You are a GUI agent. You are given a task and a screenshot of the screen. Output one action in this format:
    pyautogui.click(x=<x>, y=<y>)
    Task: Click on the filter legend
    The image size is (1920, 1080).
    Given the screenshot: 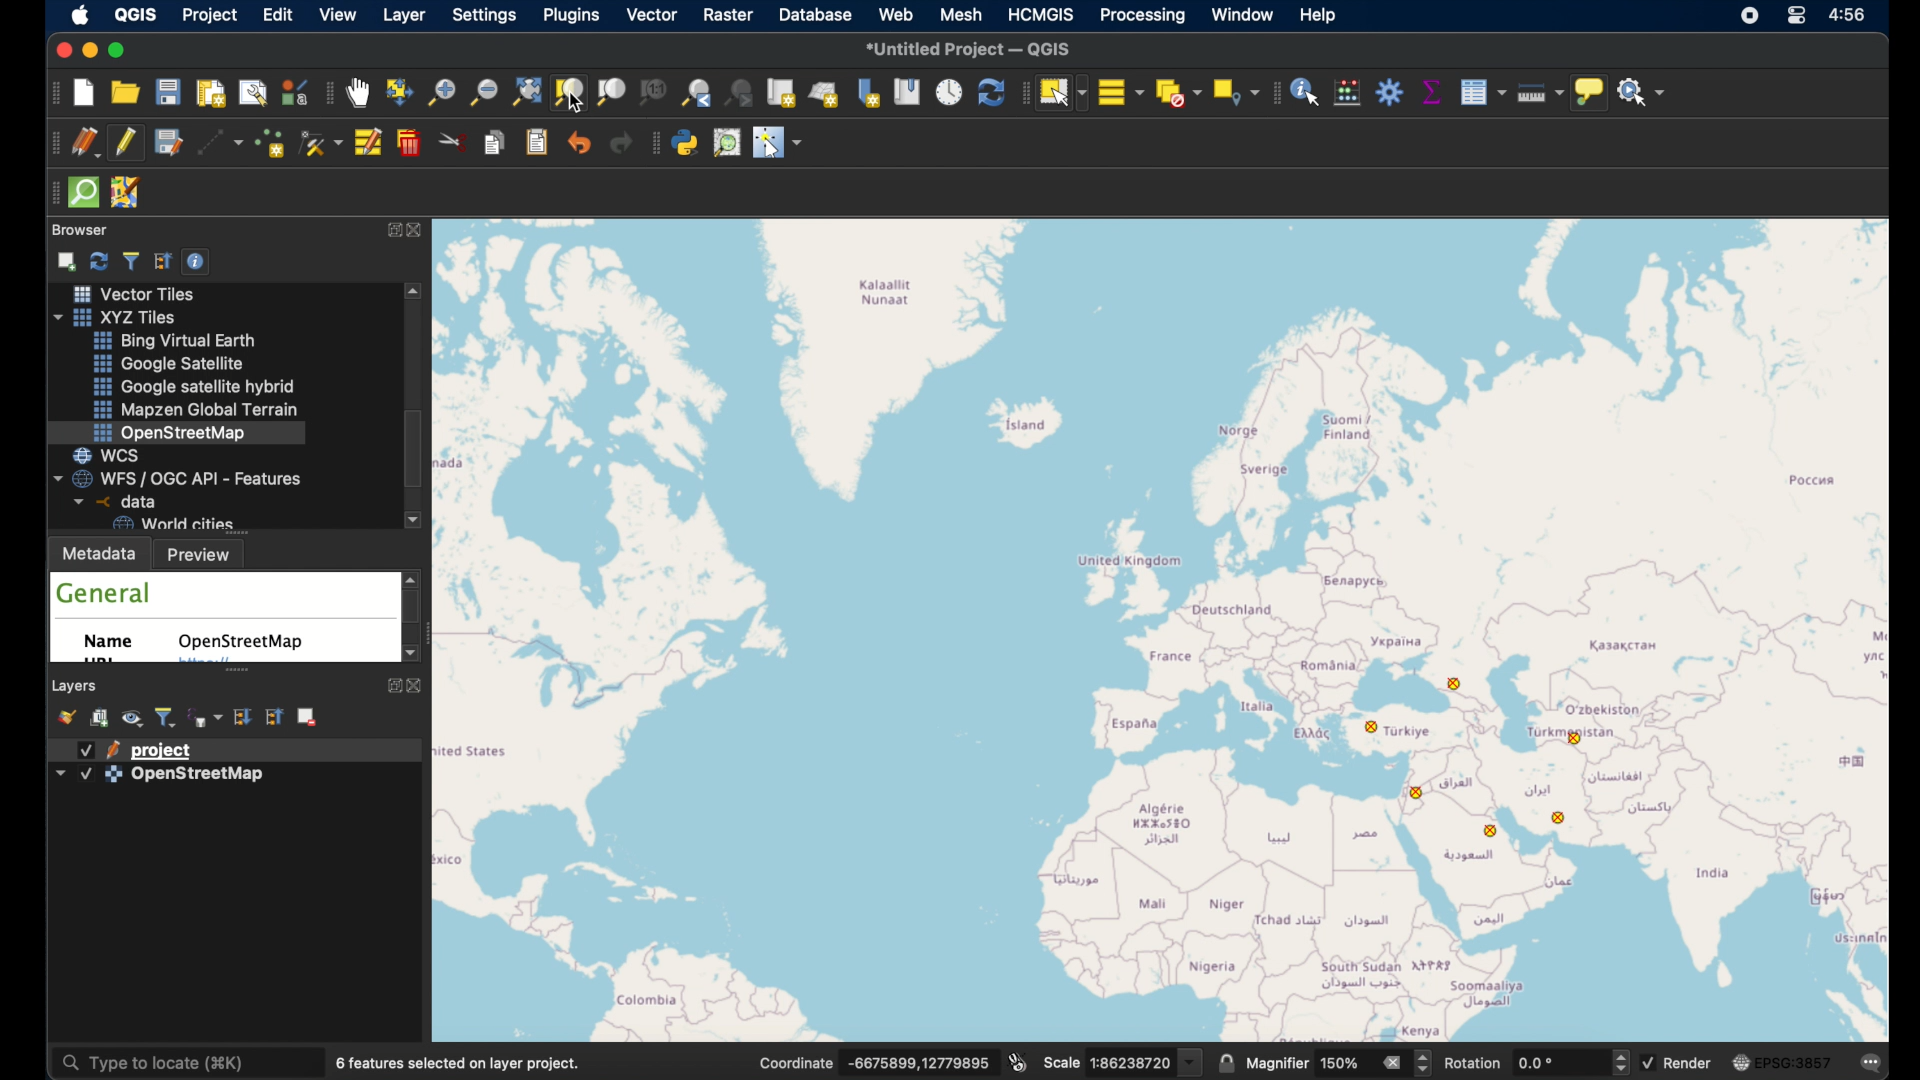 What is the action you would take?
    pyautogui.click(x=167, y=717)
    